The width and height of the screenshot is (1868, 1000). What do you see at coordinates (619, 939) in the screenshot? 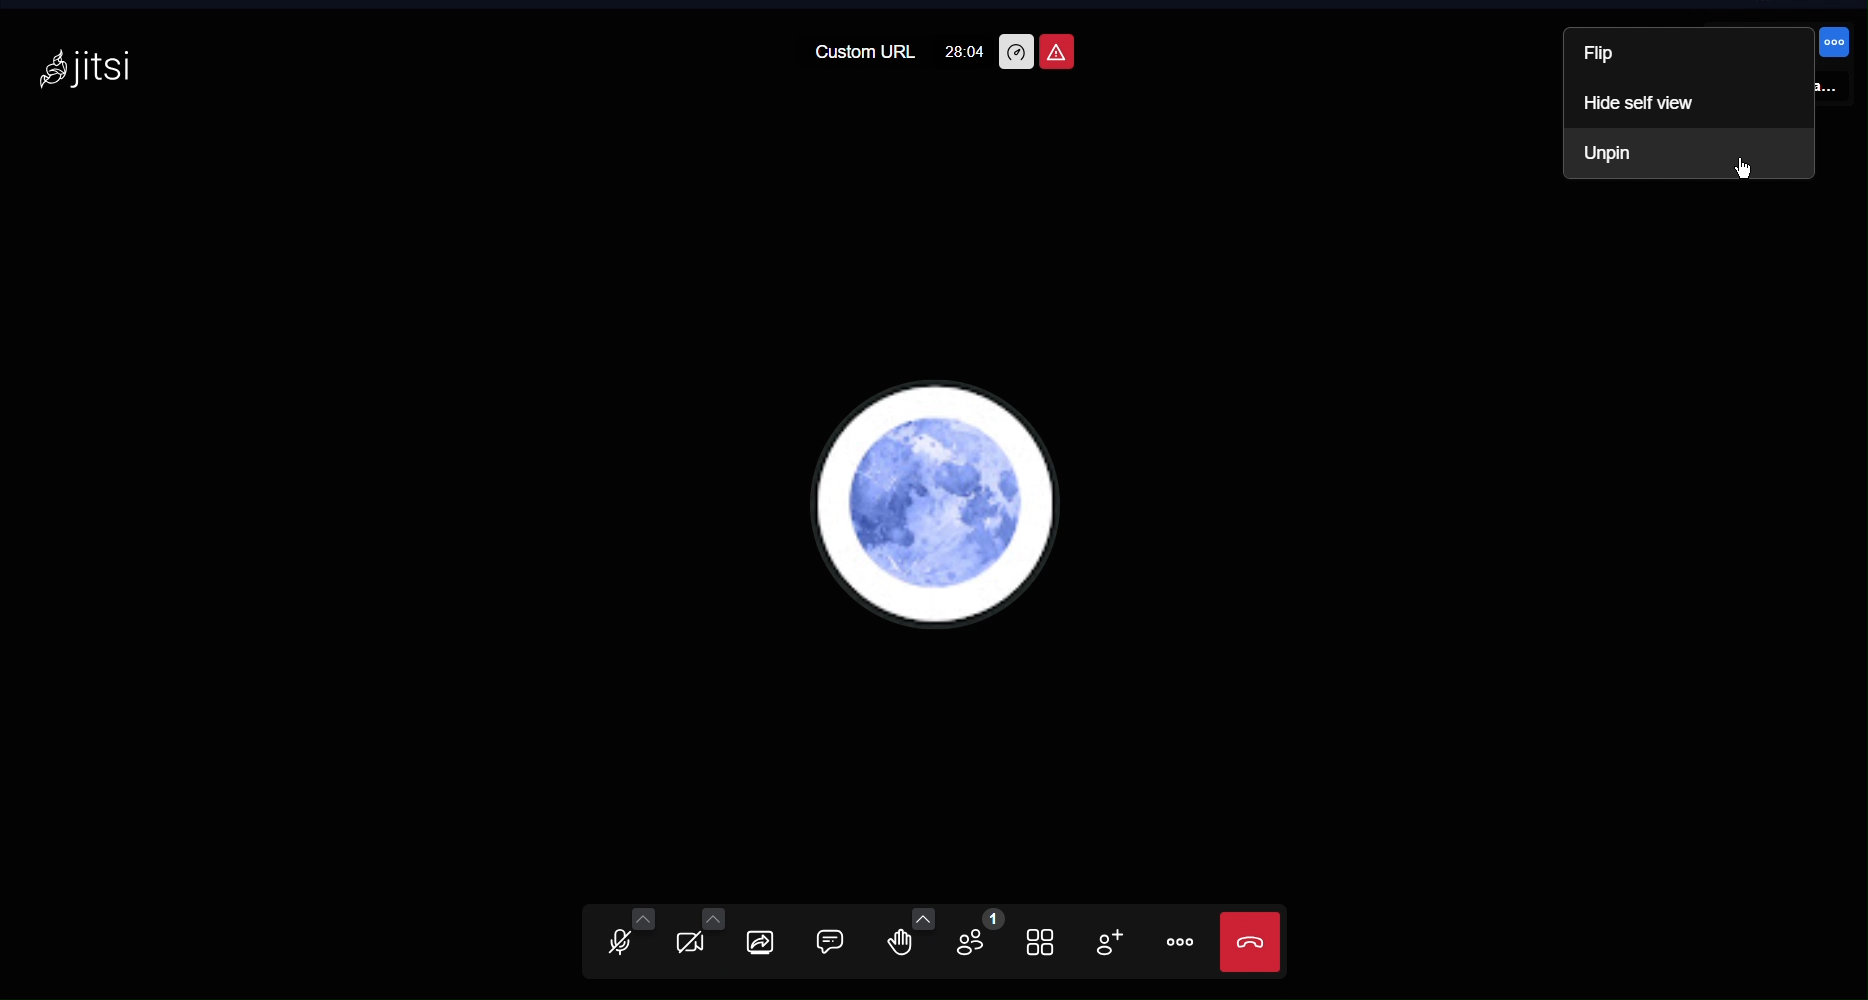
I see `Audio` at bounding box center [619, 939].